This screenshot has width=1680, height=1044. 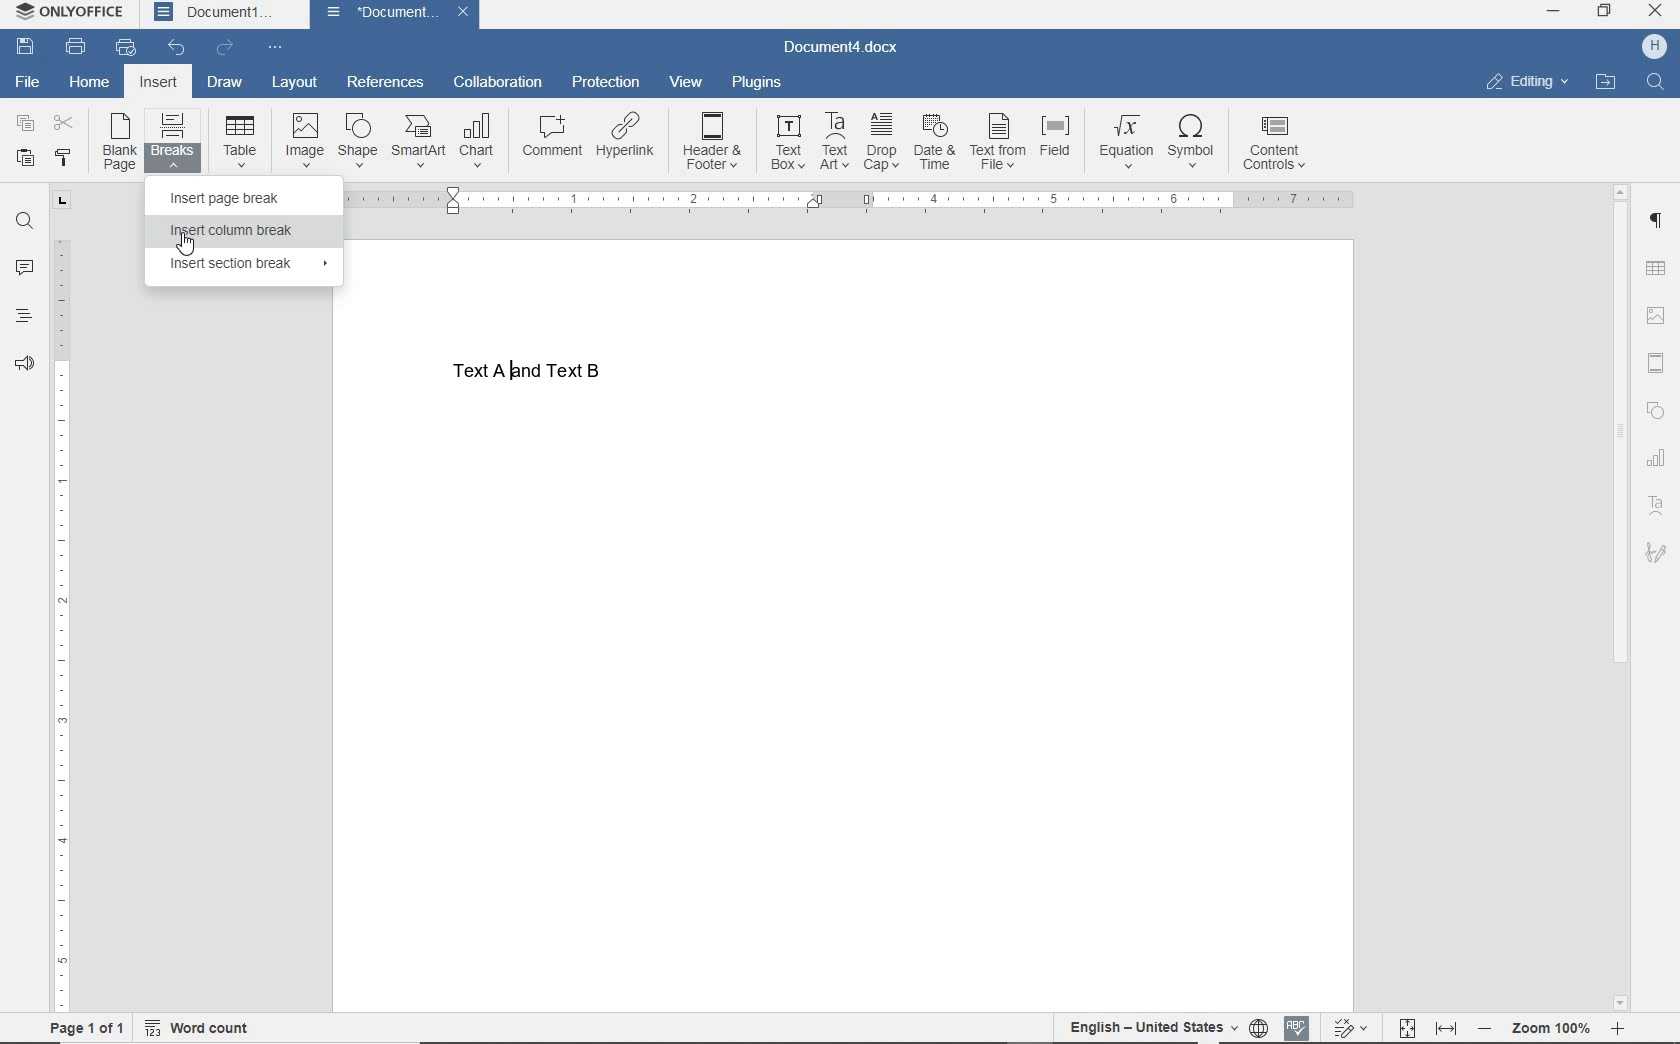 What do you see at coordinates (605, 82) in the screenshot?
I see `PROTECTION` at bounding box center [605, 82].